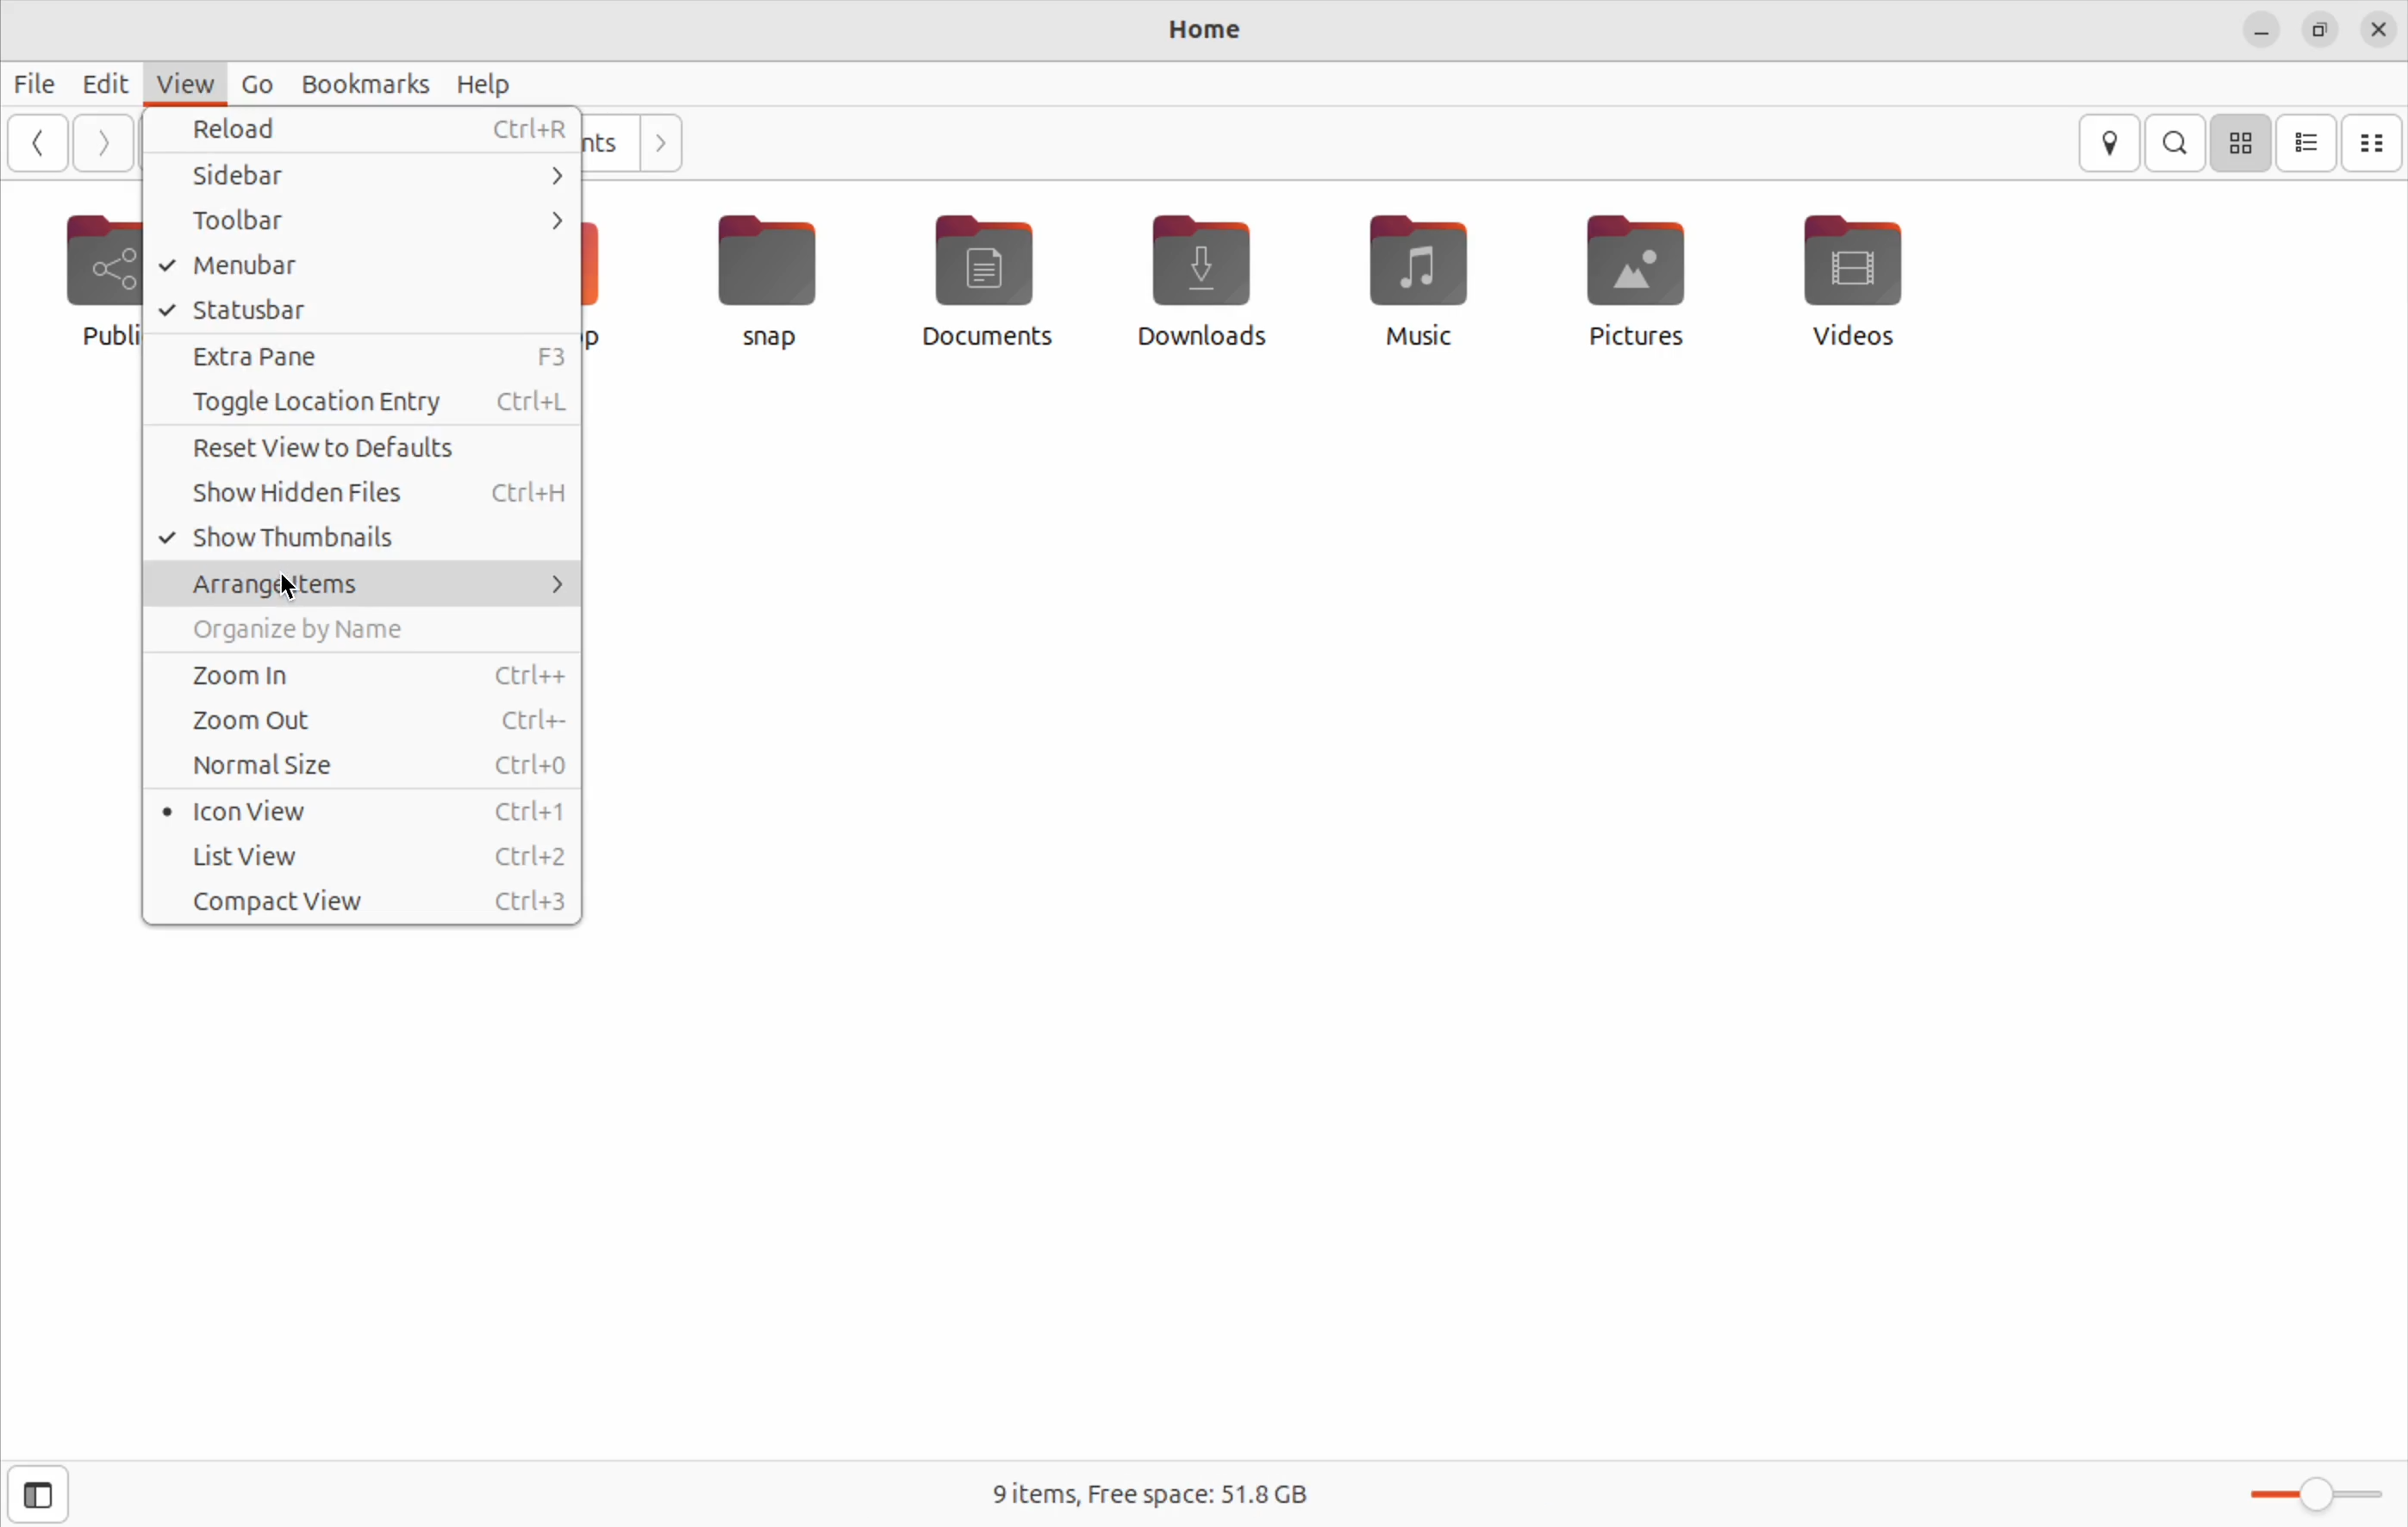  Describe the element at coordinates (2241, 141) in the screenshot. I see `icon view` at that location.